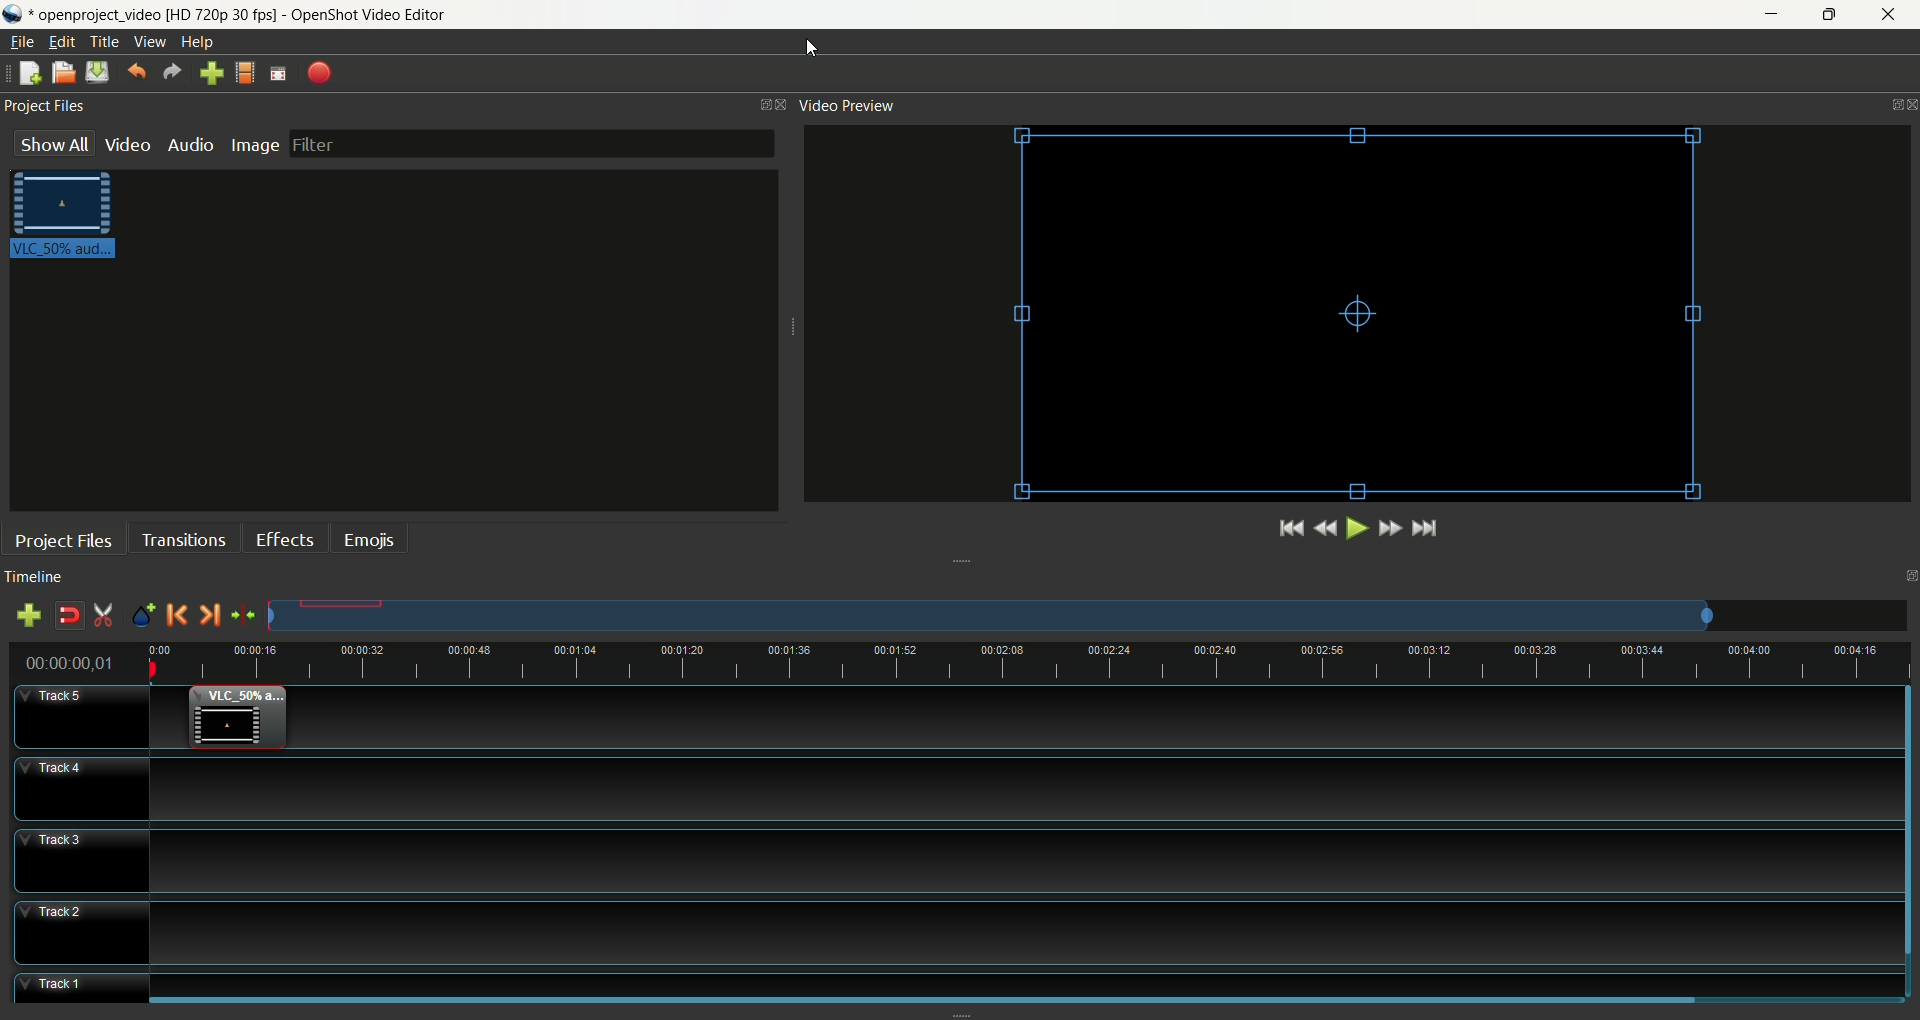 The height and width of the screenshot is (1020, 1920). What do you see at coordinates (175, 72) in the screenshot?
I see `redo` at bounding box center [175, 72].